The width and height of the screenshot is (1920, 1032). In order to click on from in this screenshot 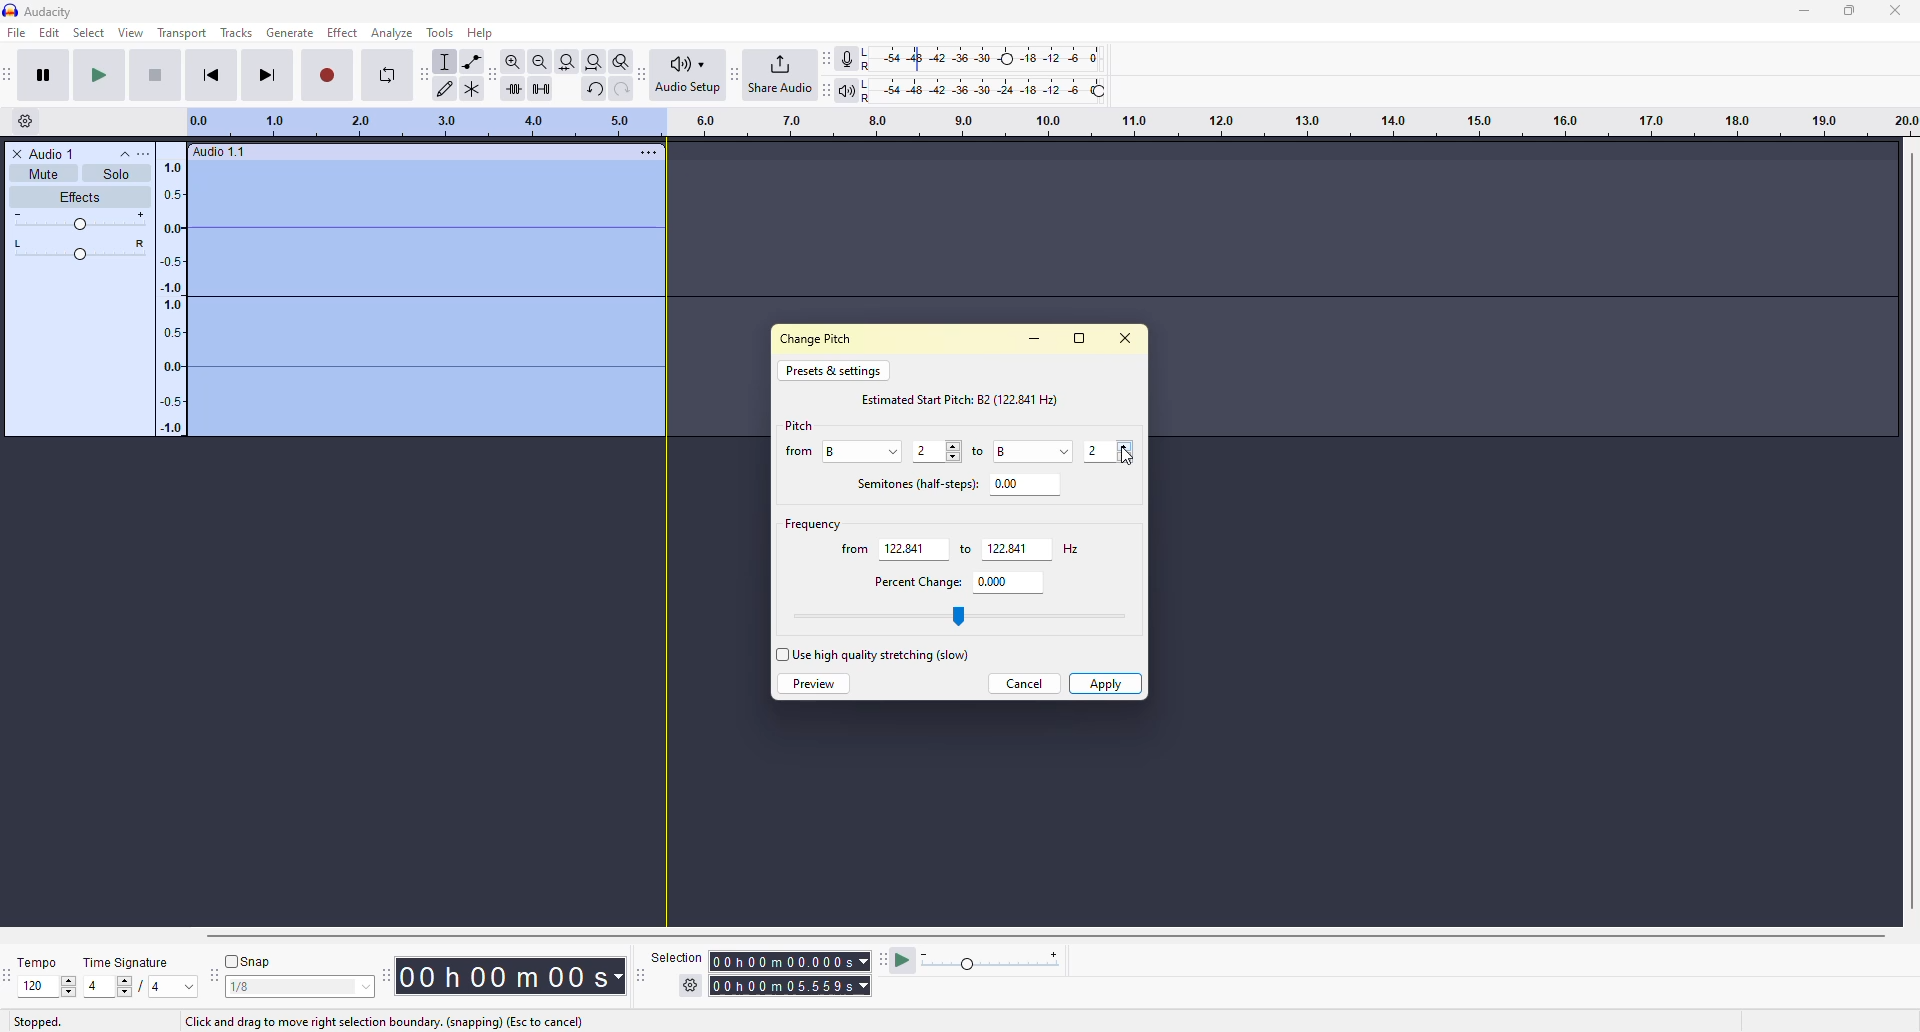, I will do `click(798, 452)`.